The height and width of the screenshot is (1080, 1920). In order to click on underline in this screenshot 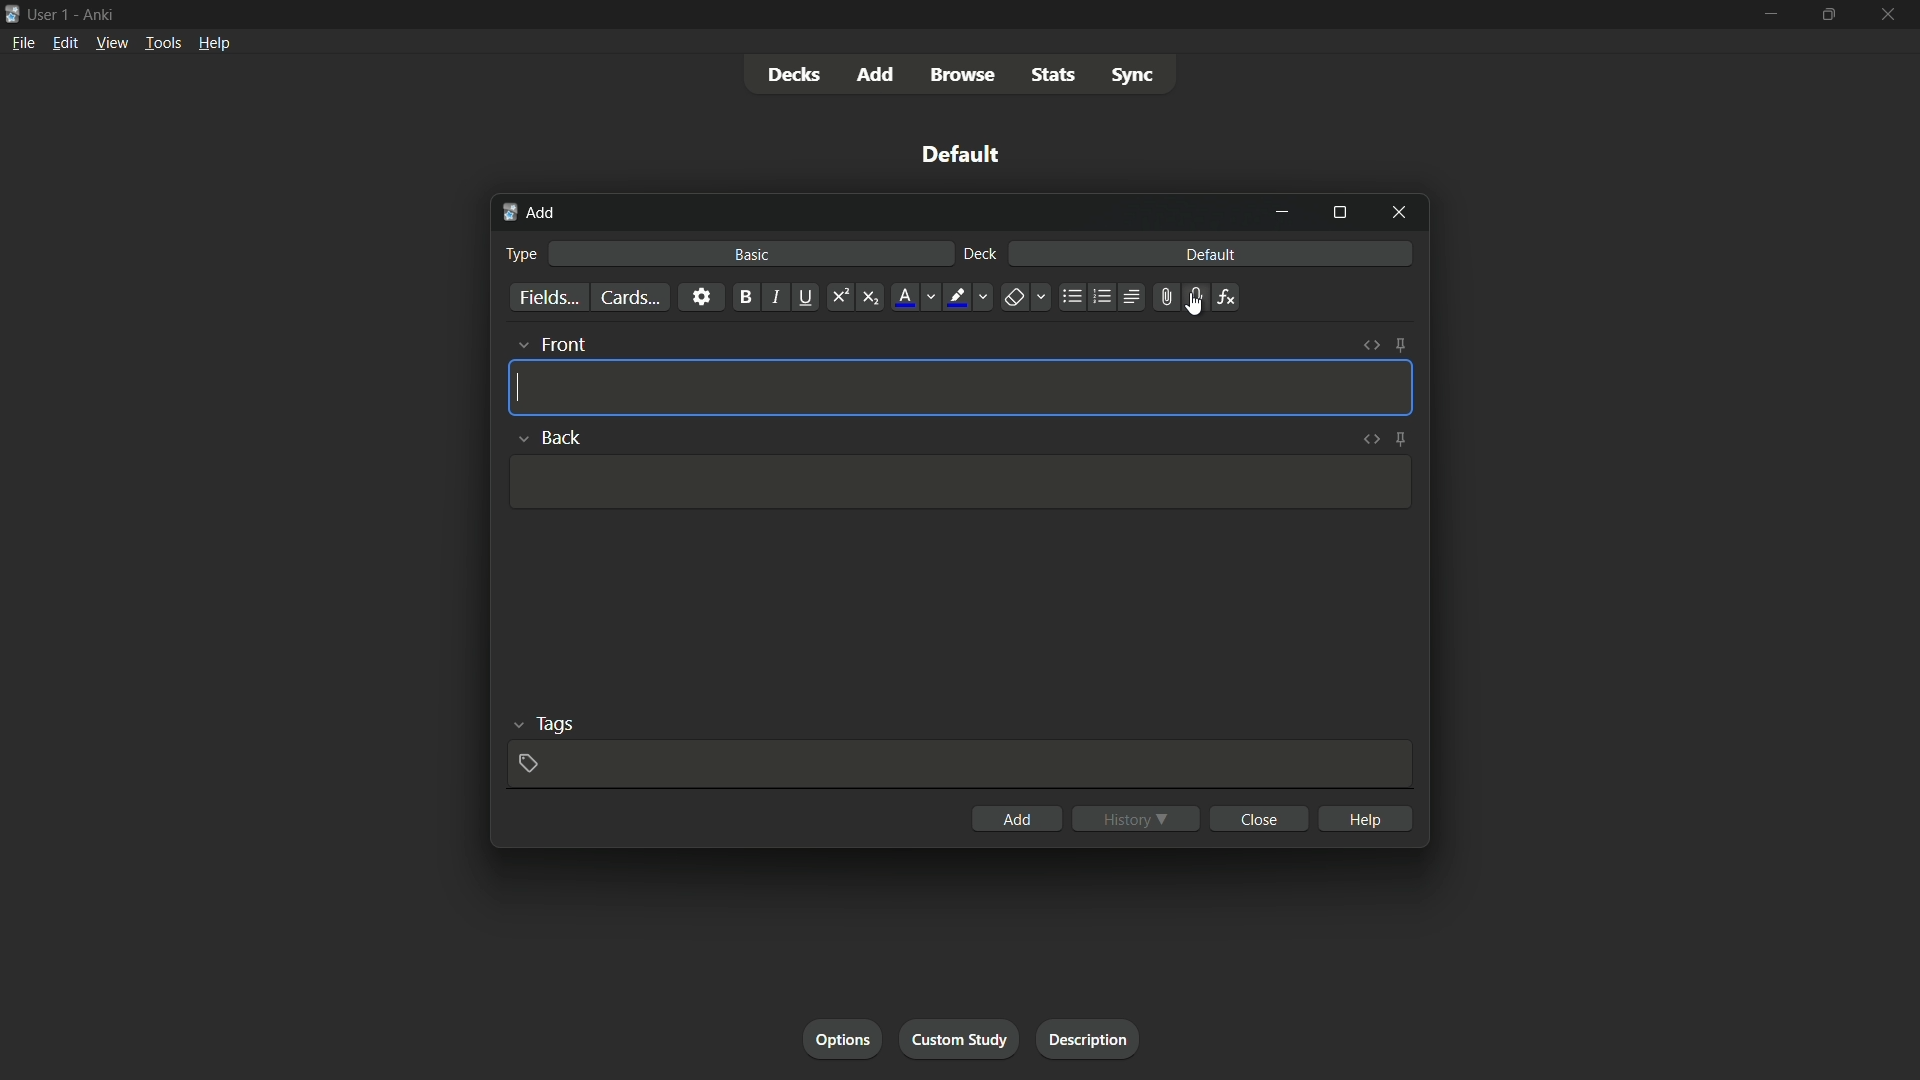, I will do `click(809, 297)`.